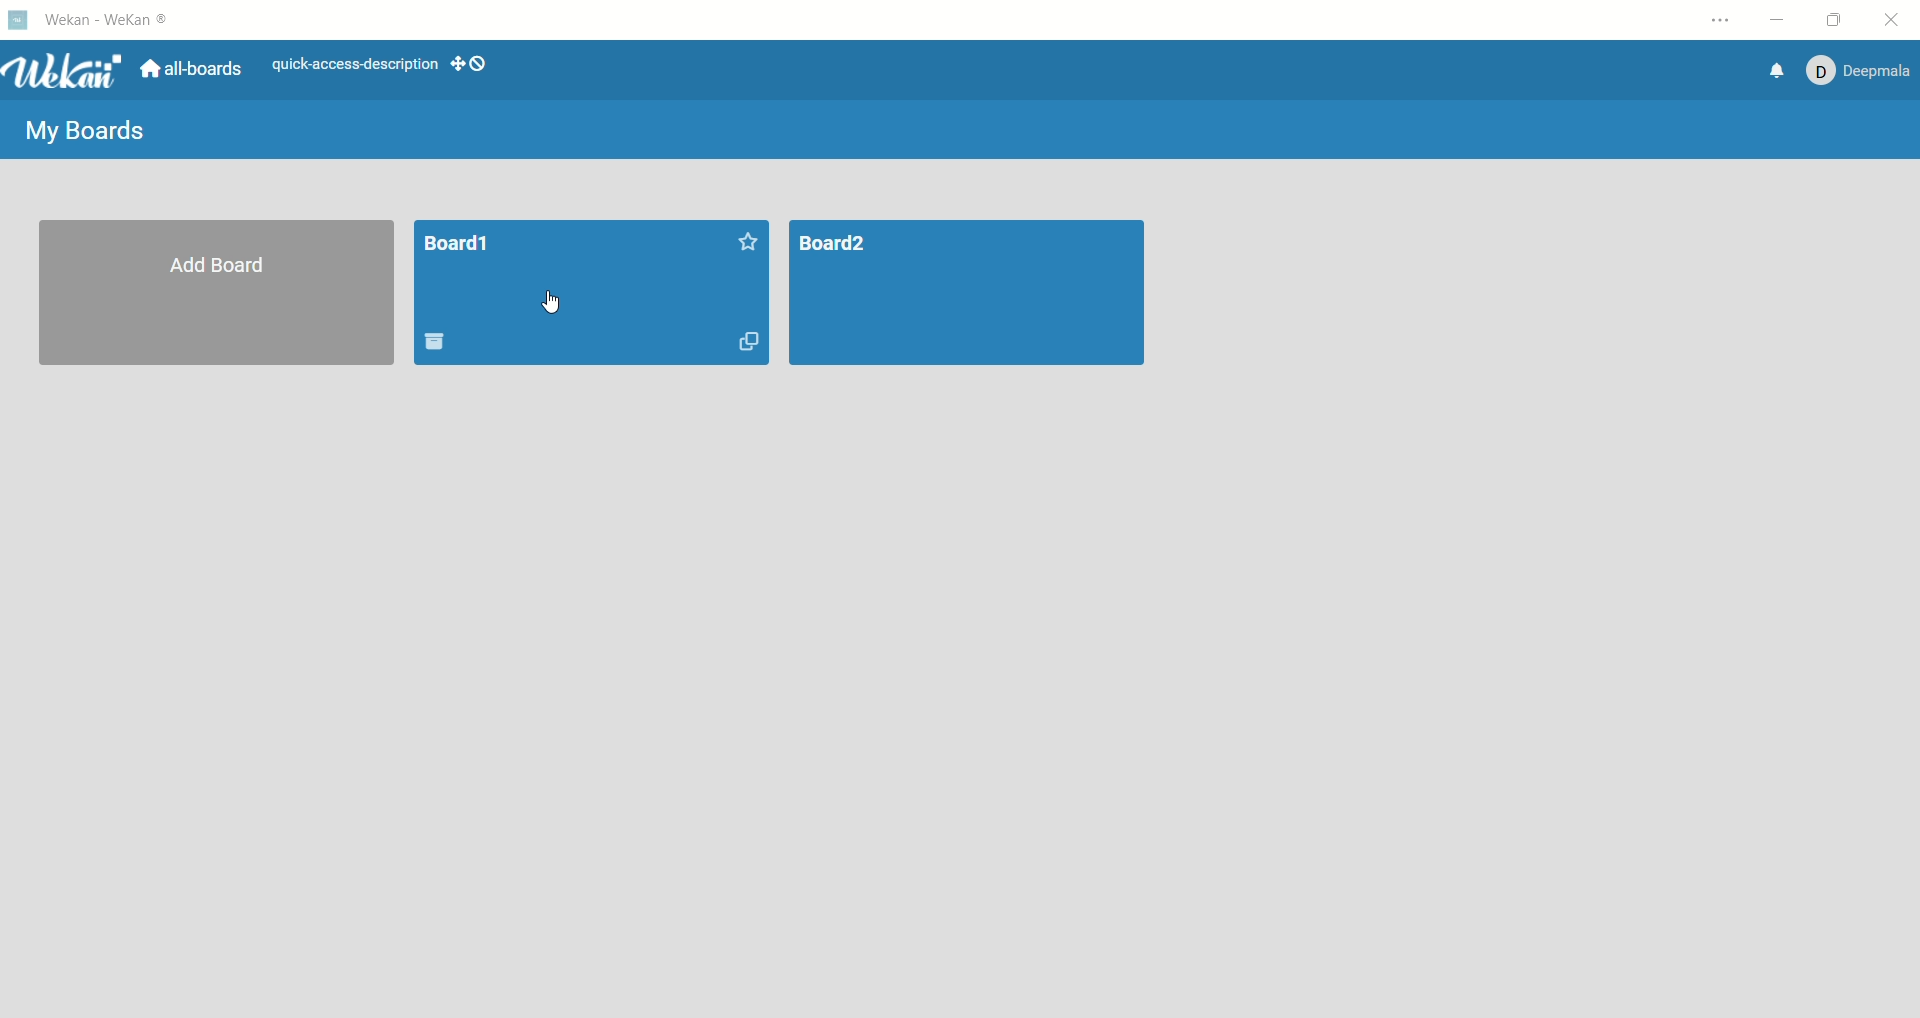  What do you see at coordinates (219, 296) in the screenshot?
I see `add board` at bounding box center [219, 296].